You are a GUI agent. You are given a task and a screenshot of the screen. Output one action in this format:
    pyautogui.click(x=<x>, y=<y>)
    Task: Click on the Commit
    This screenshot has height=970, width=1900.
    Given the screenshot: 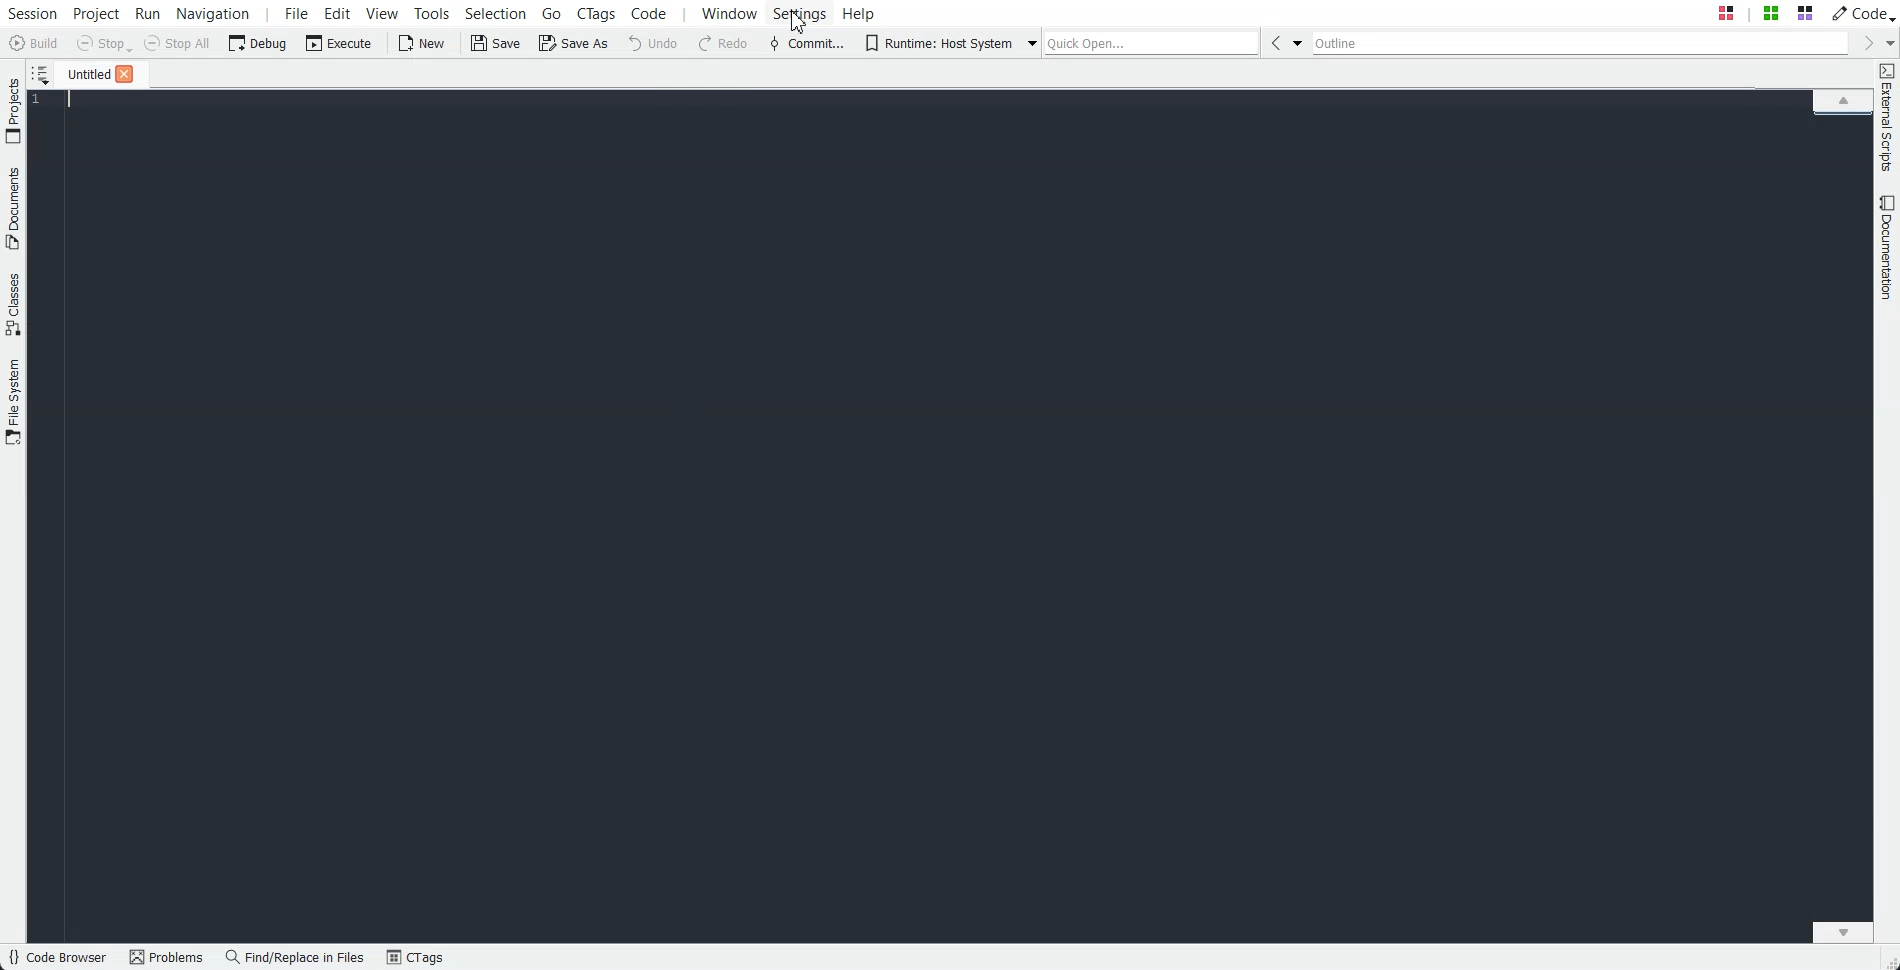 What is the action you would take?
    pyautogui.click(x=807, y=44)
    